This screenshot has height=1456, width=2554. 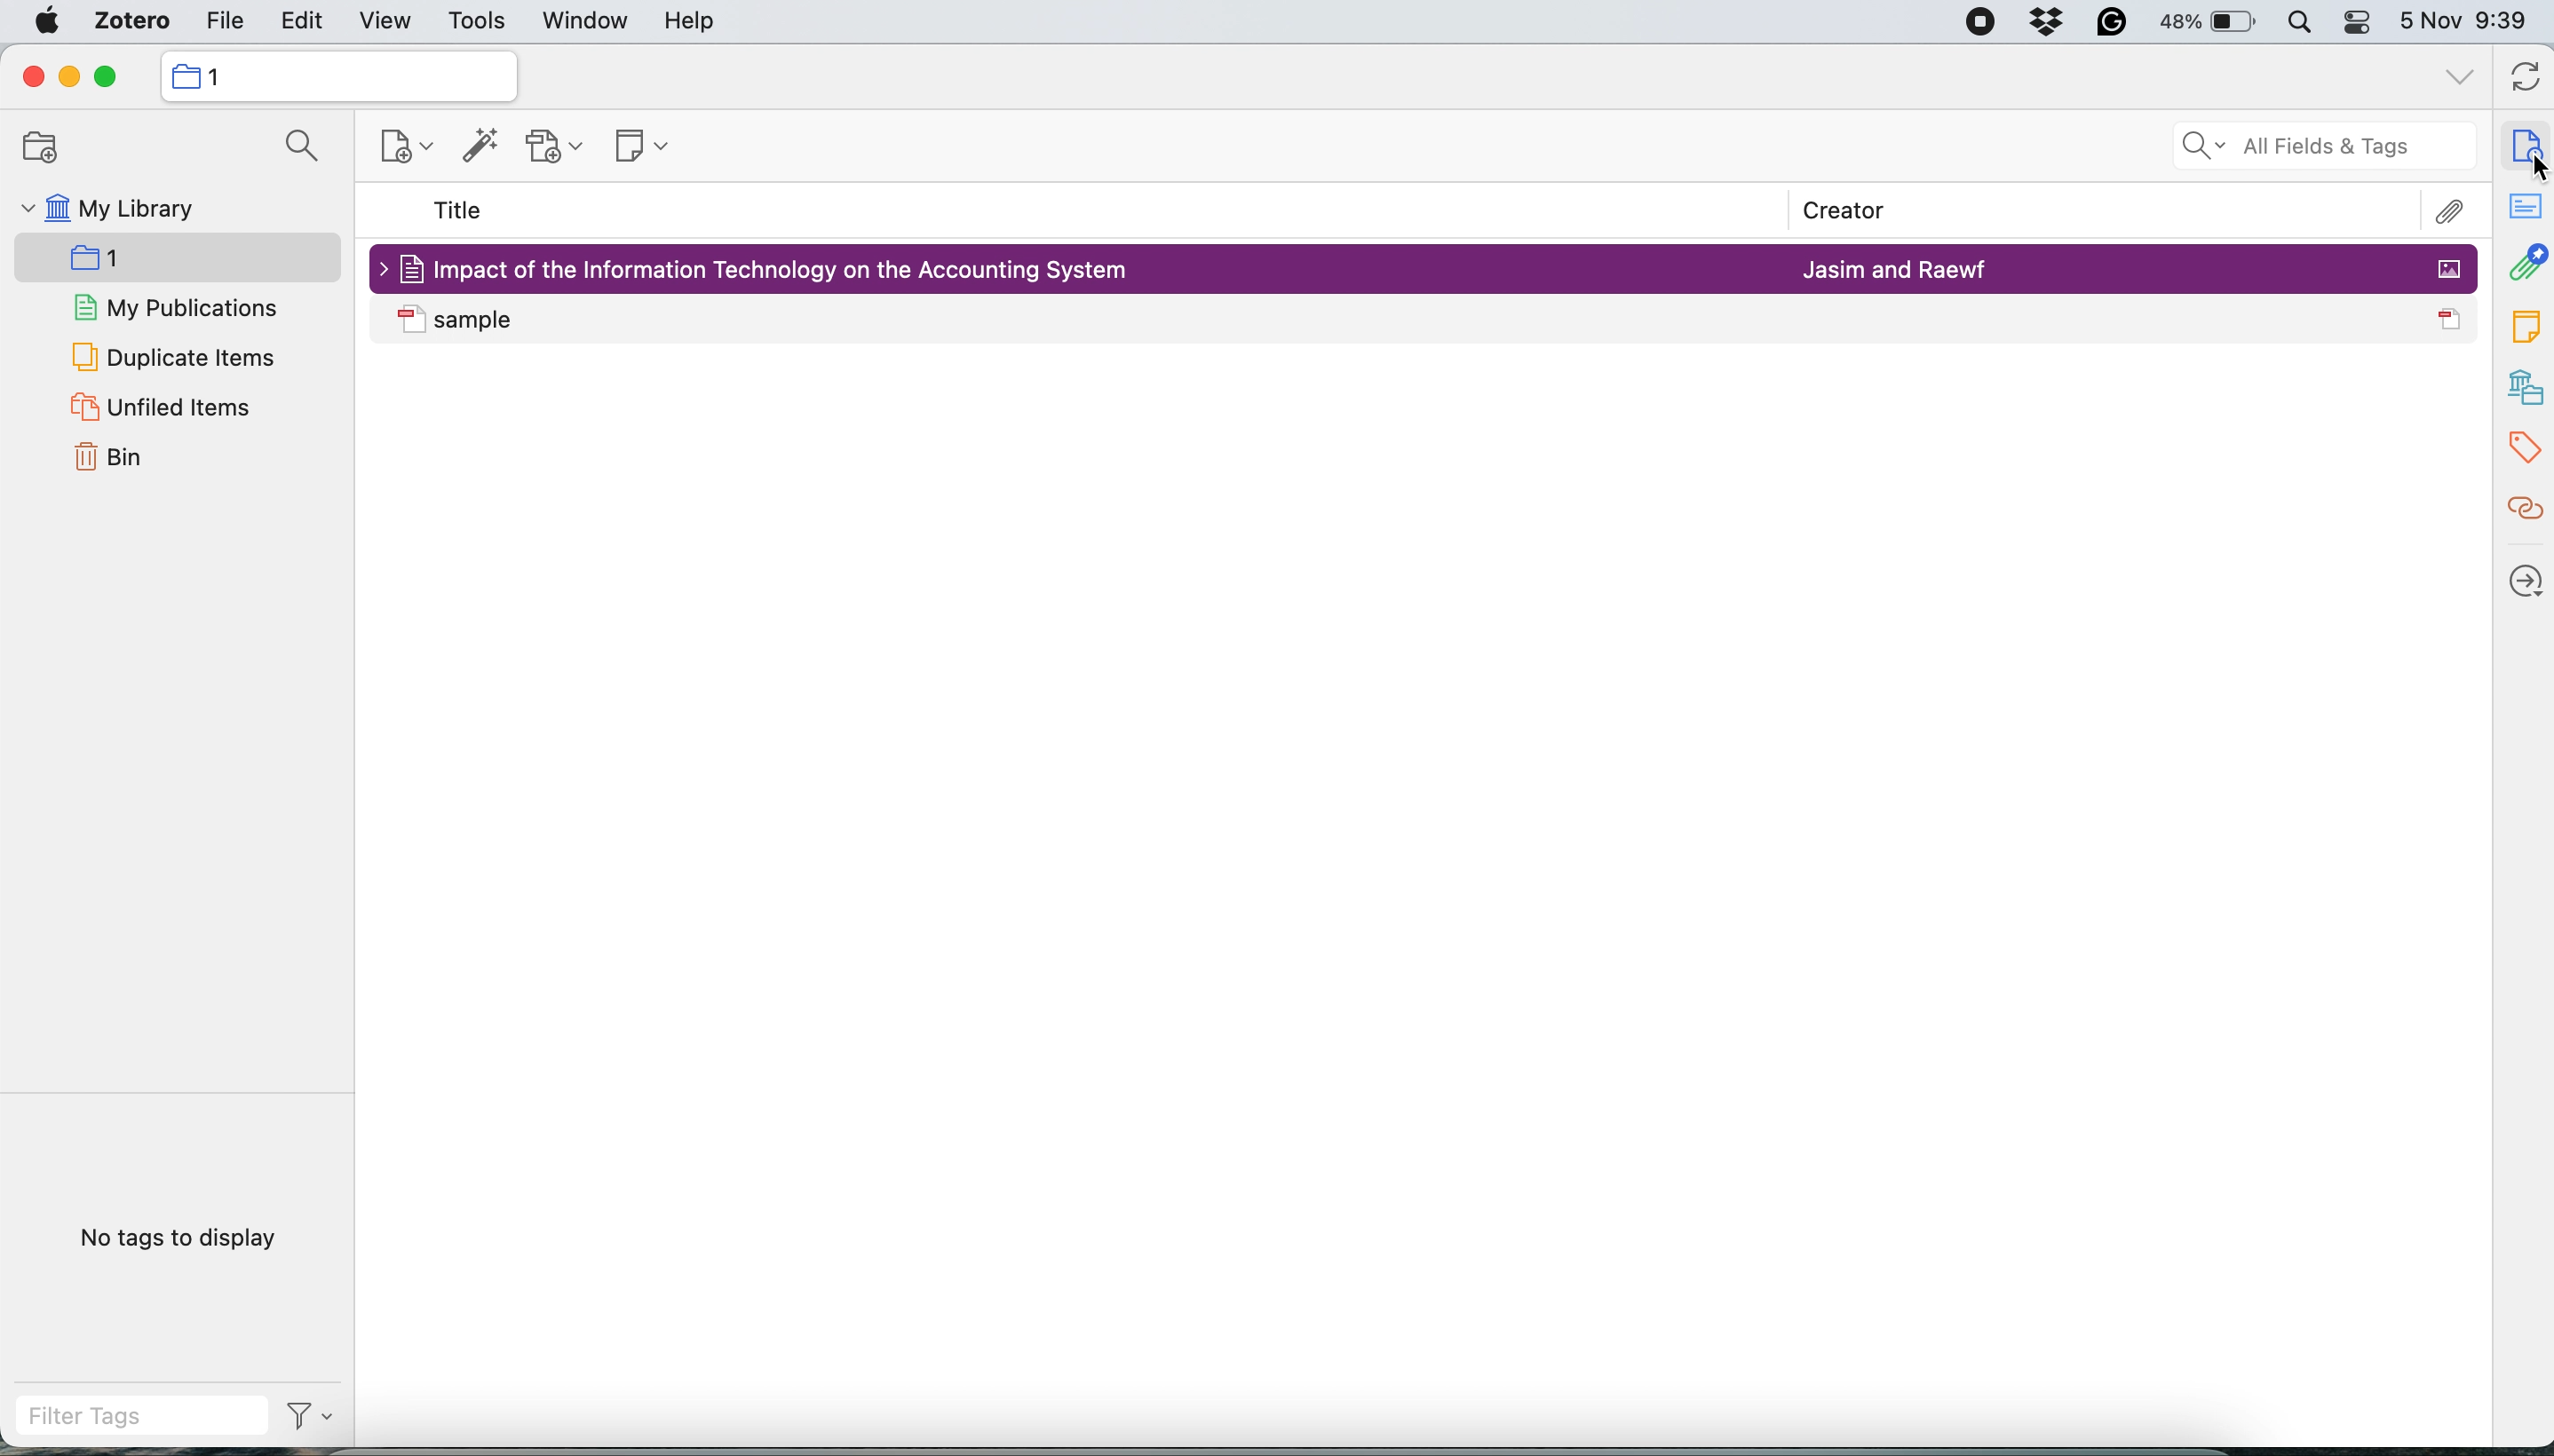 I want to click on window, so click(x=588, y=22).